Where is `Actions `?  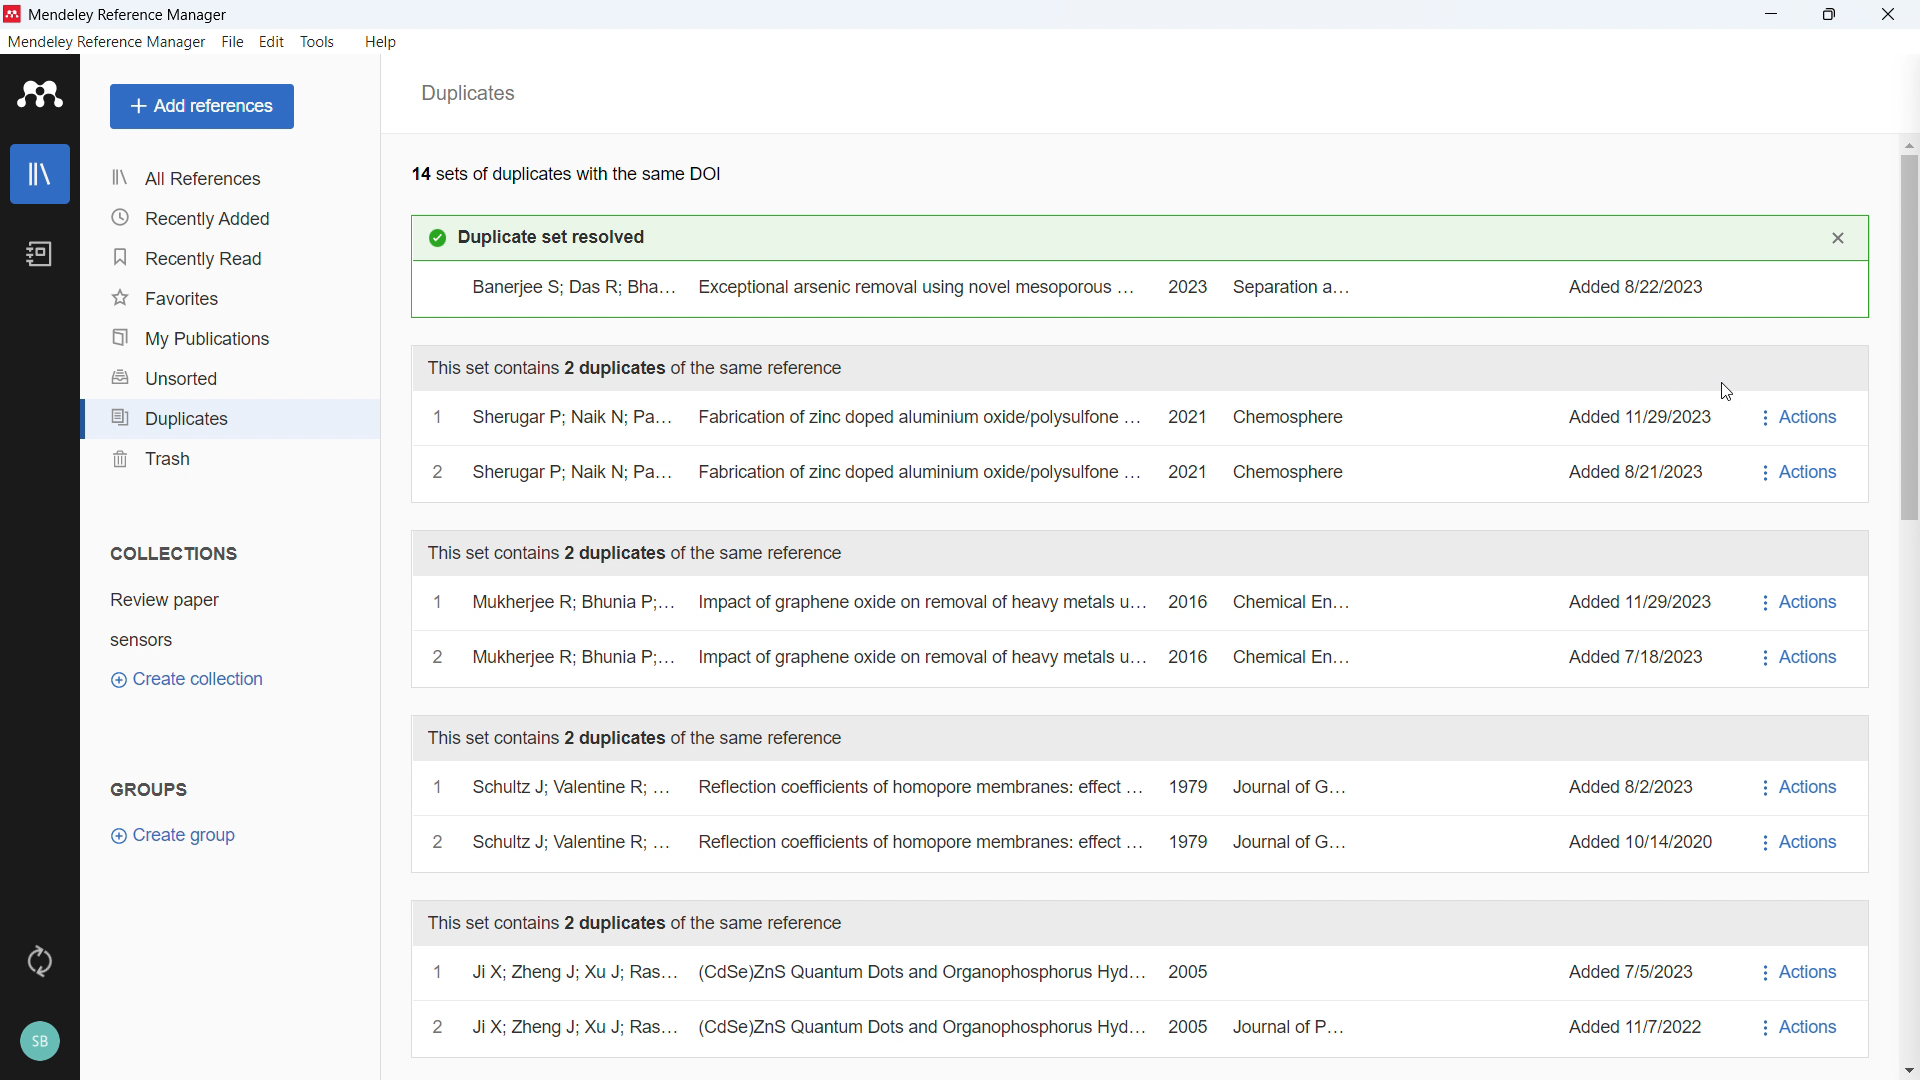 Actions  is located at coordinates (1800, 1001).